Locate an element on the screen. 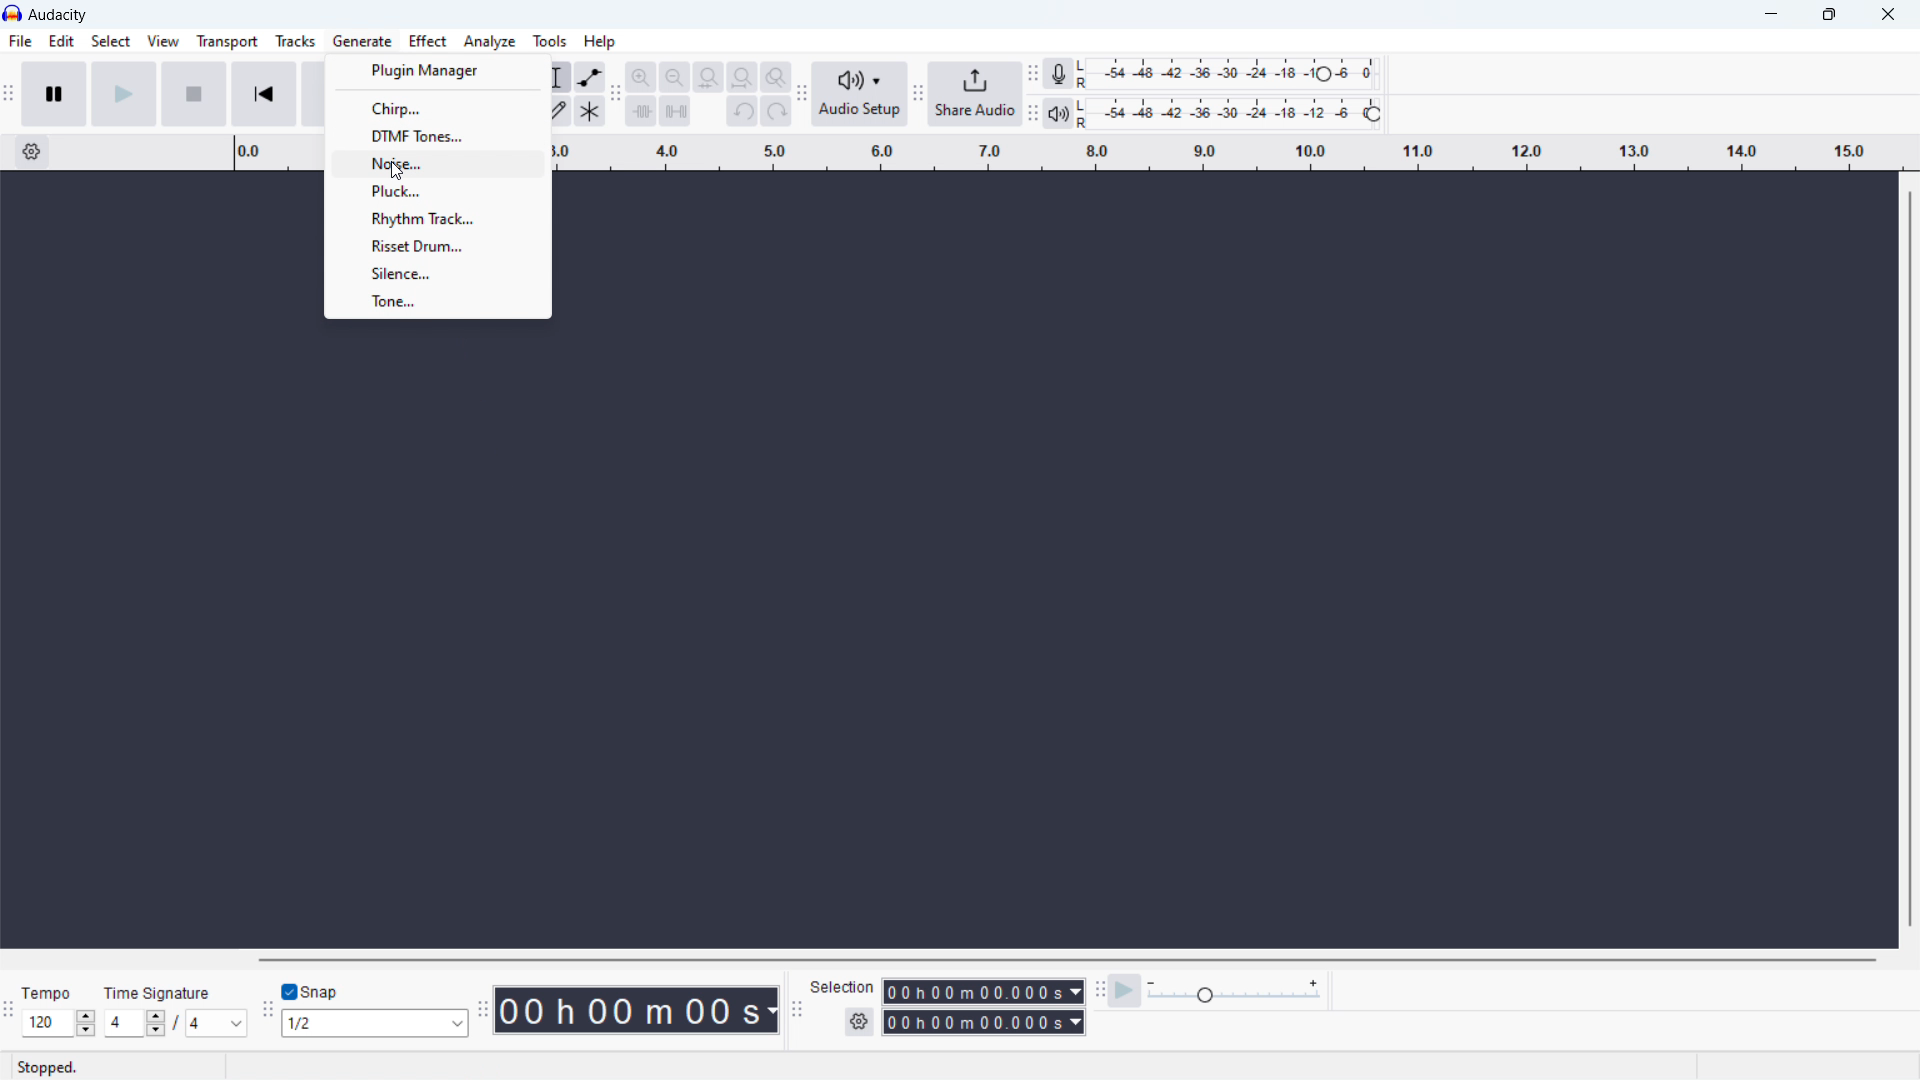 This screenshot has width=1920, height=1080. selection toolbar is located at coordinates (796, 1006).